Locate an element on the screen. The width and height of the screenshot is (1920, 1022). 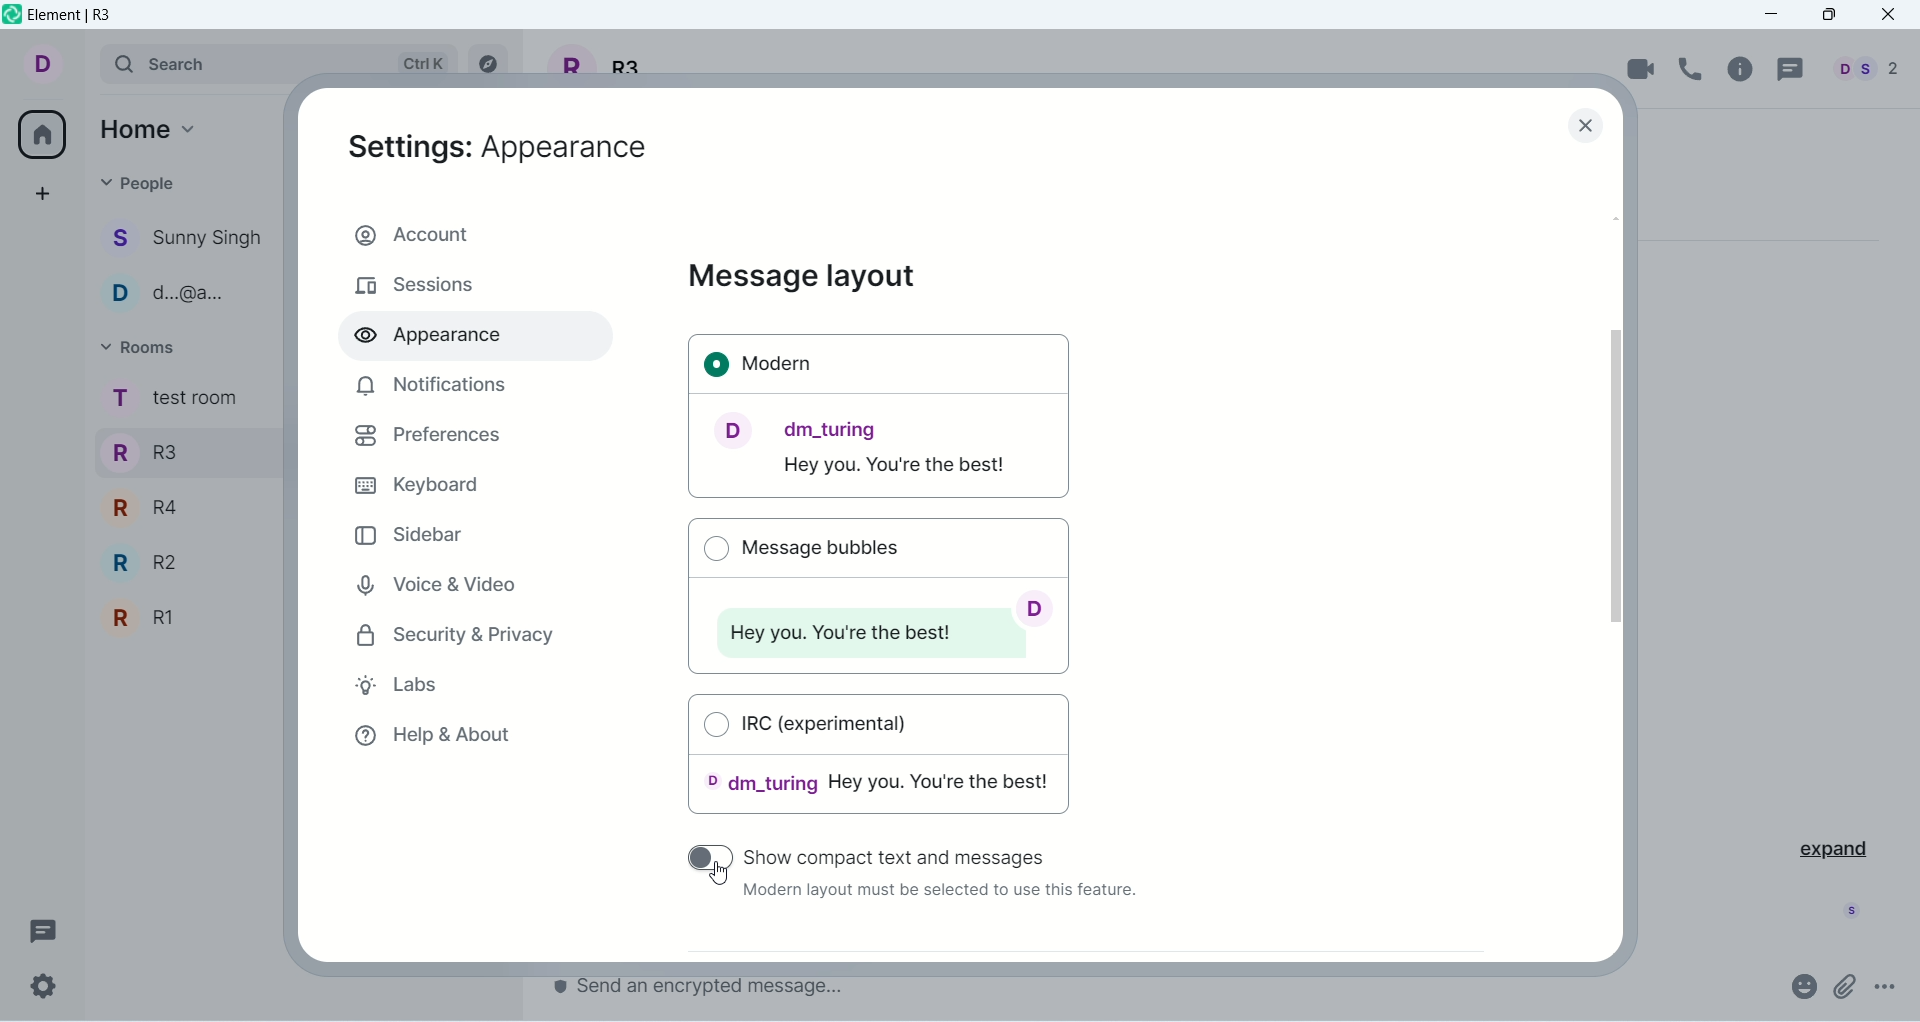
modern is located at coordinates (880, 418).